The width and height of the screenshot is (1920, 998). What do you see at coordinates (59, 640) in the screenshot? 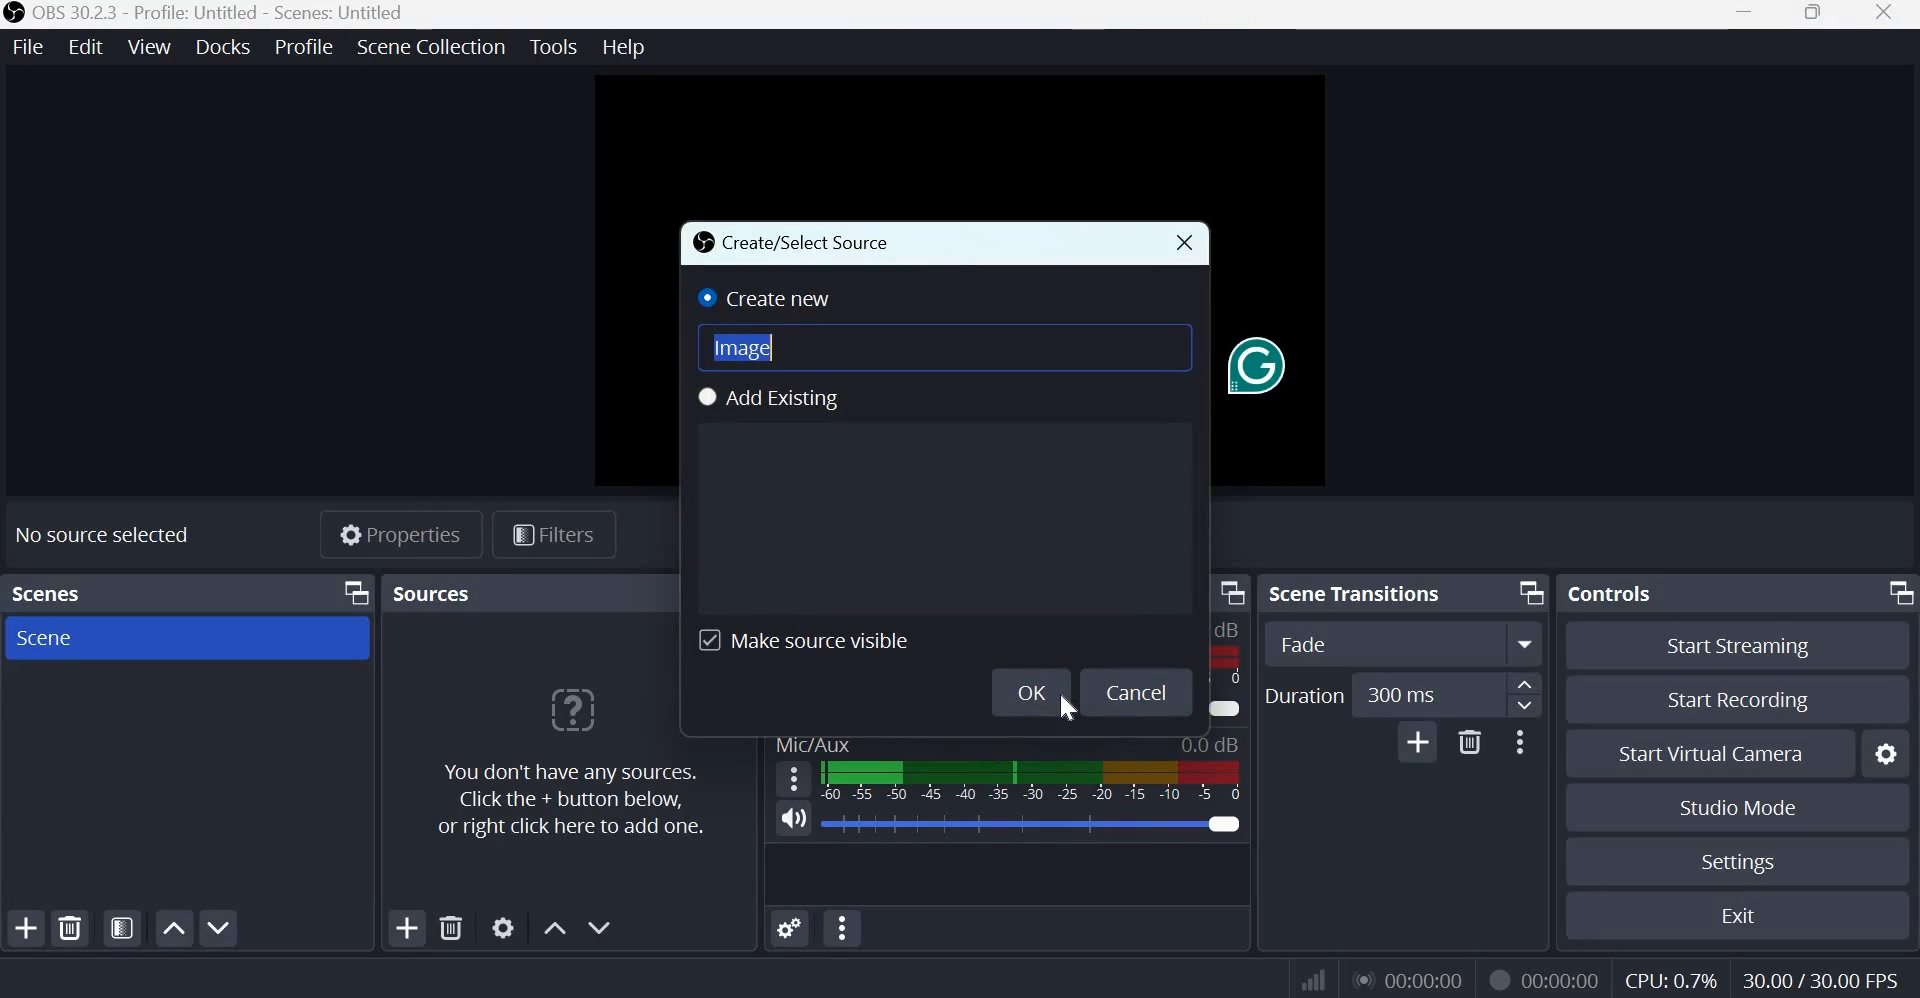
I see `Scene` at bounding box center [59, 640].